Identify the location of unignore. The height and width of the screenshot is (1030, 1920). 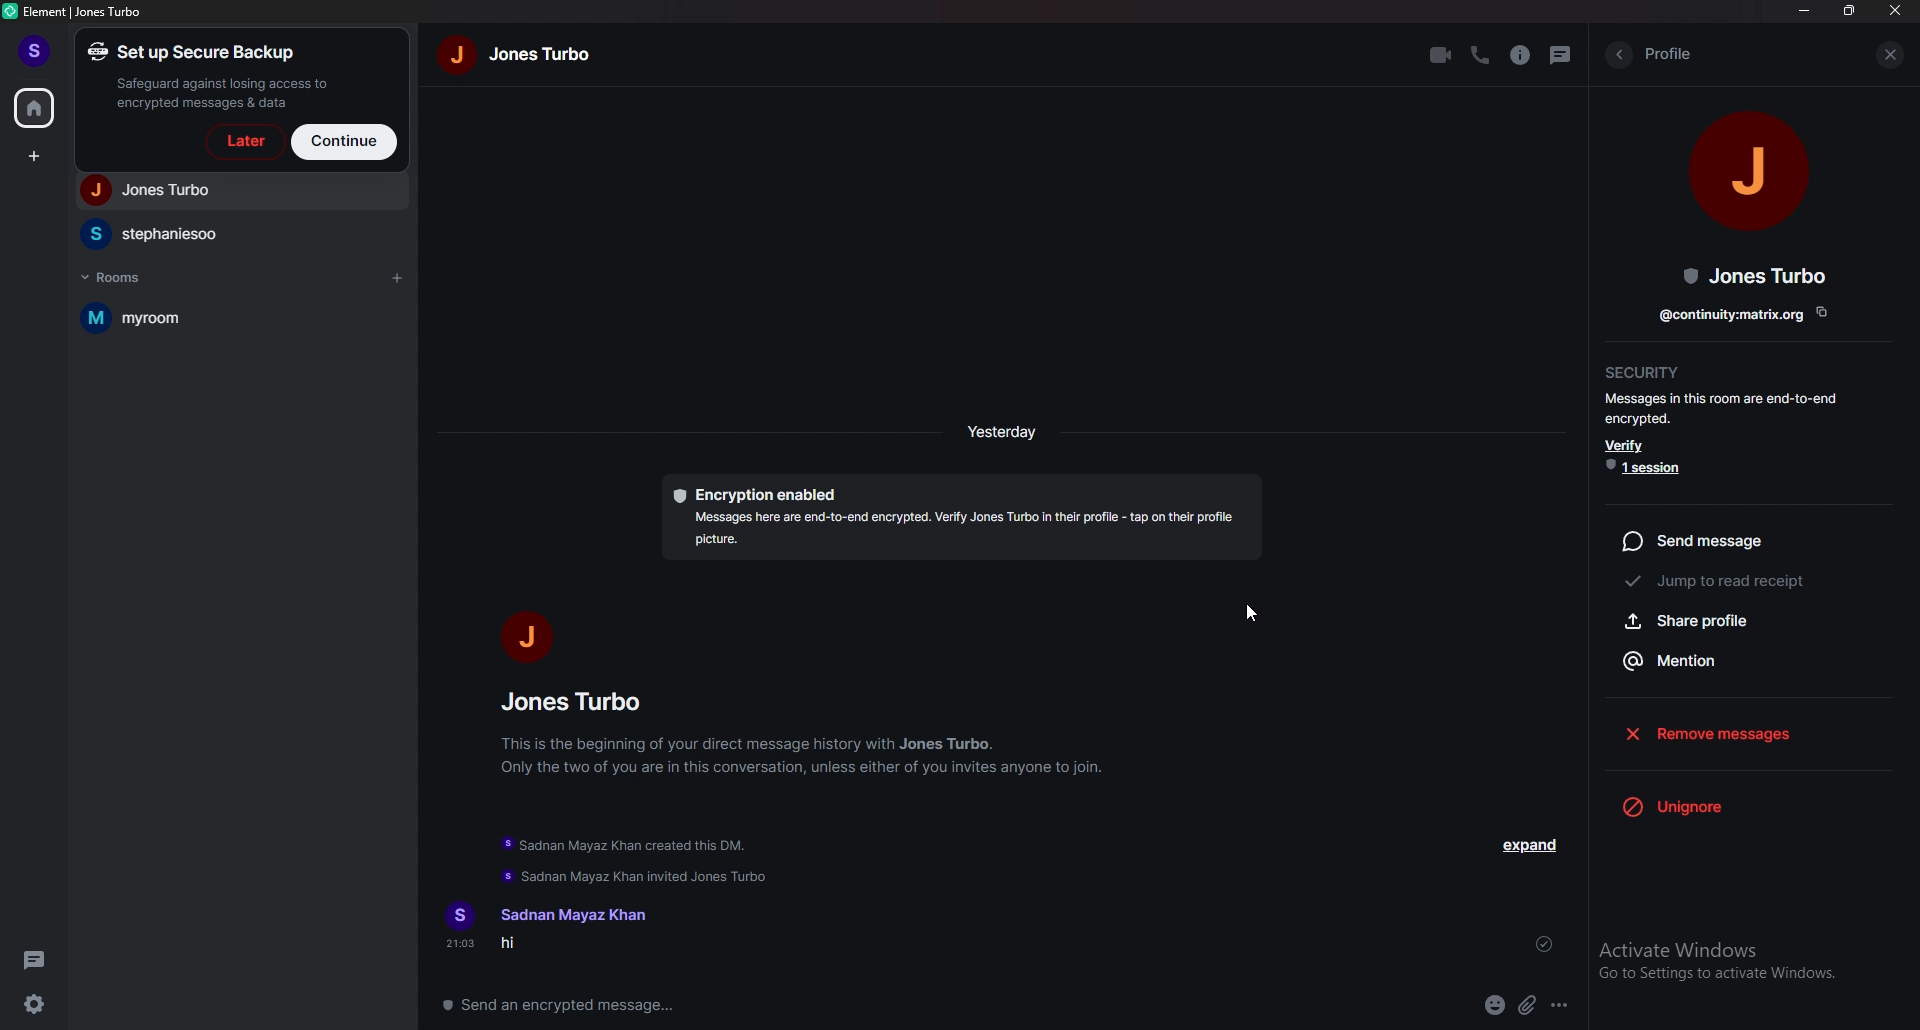
(1744, 804).